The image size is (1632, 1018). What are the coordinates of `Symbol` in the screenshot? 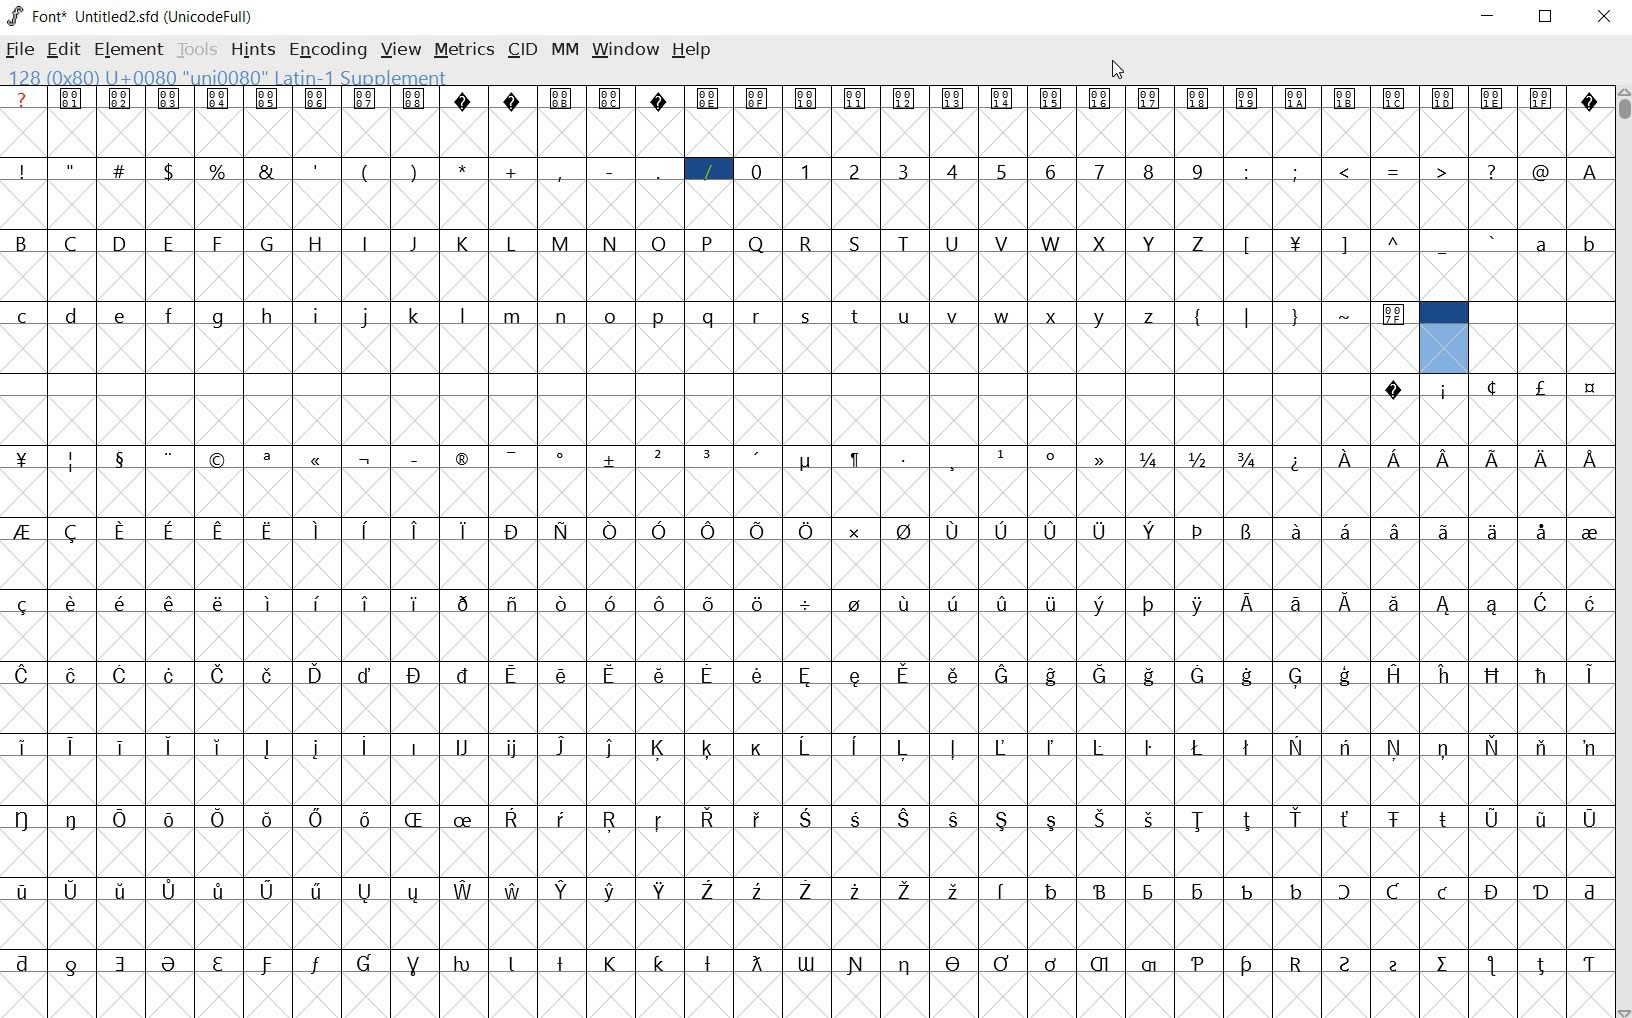 It's located at (1347, 962).